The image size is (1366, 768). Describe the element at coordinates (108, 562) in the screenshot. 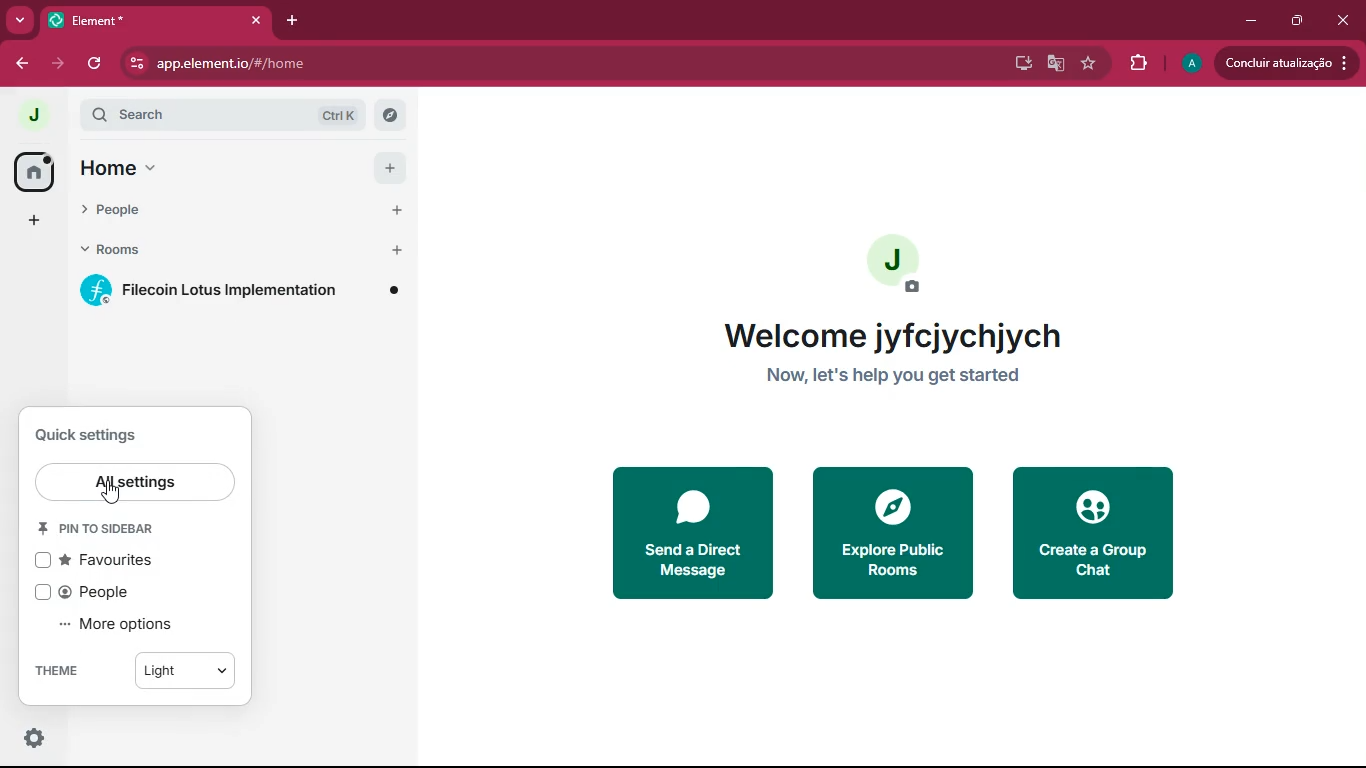

I see `favourites` at that location.